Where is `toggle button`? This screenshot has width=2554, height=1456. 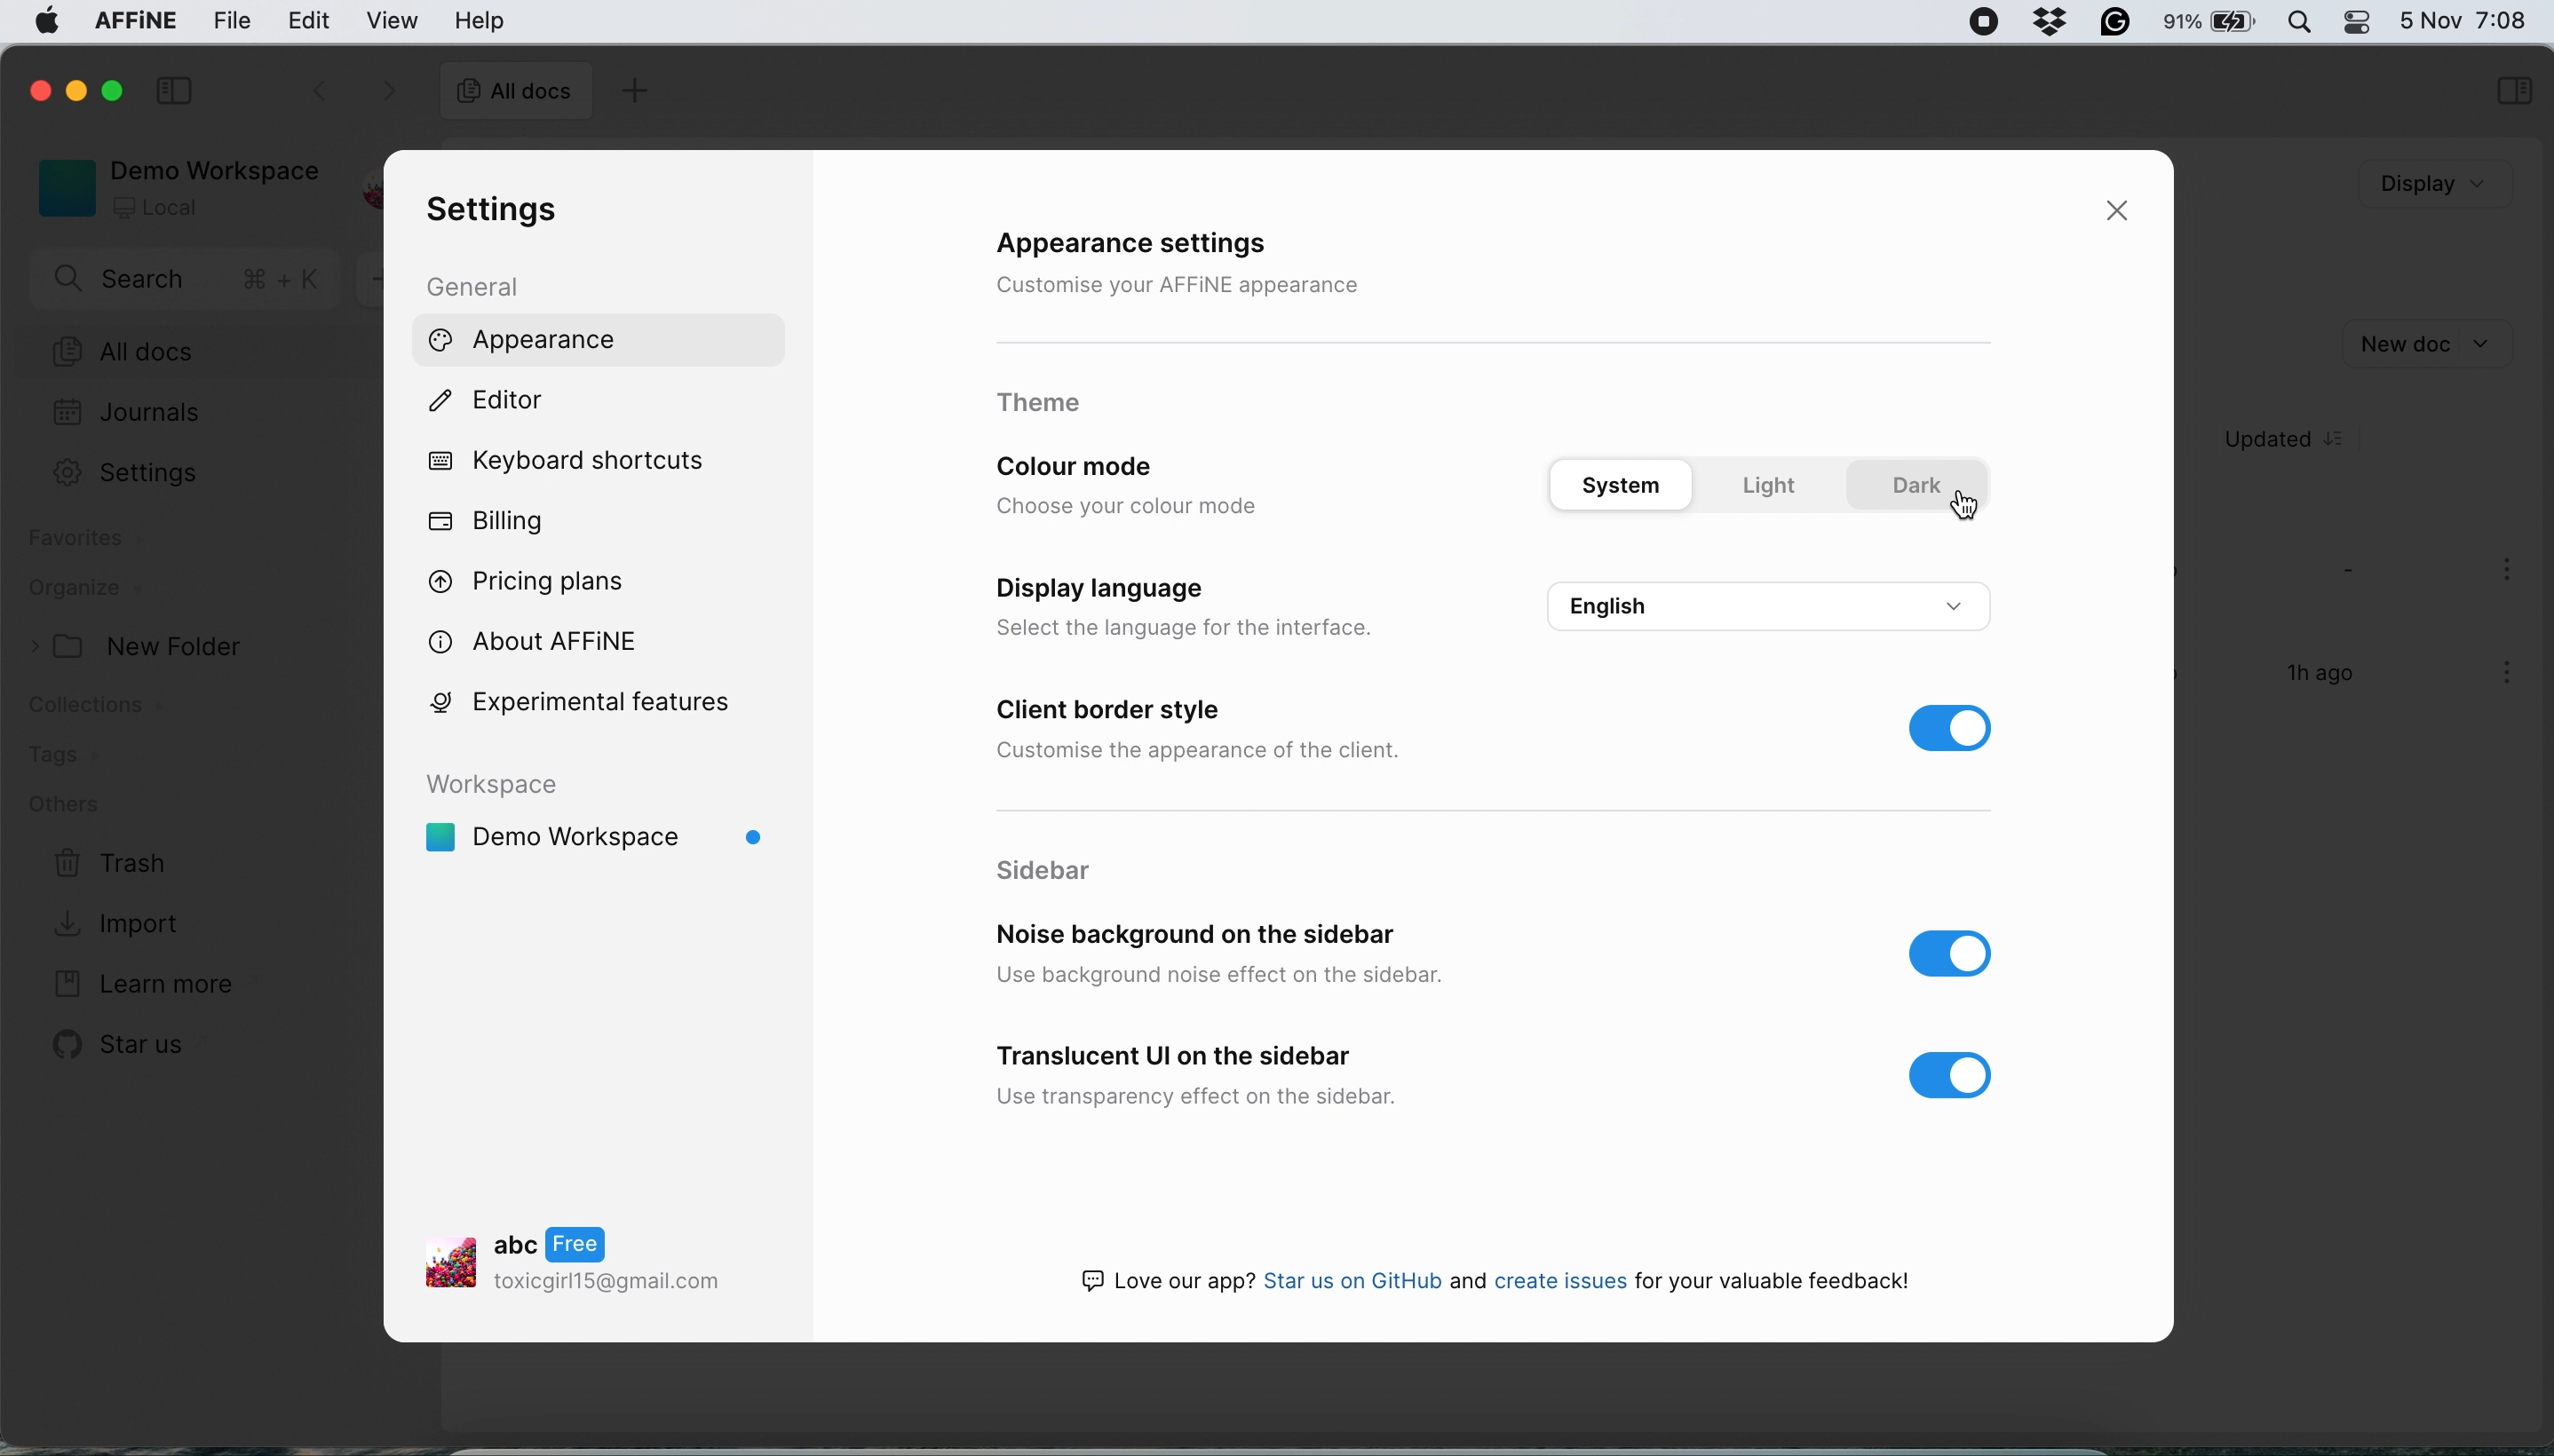
toggle button is located at coordinates (1958, 953).